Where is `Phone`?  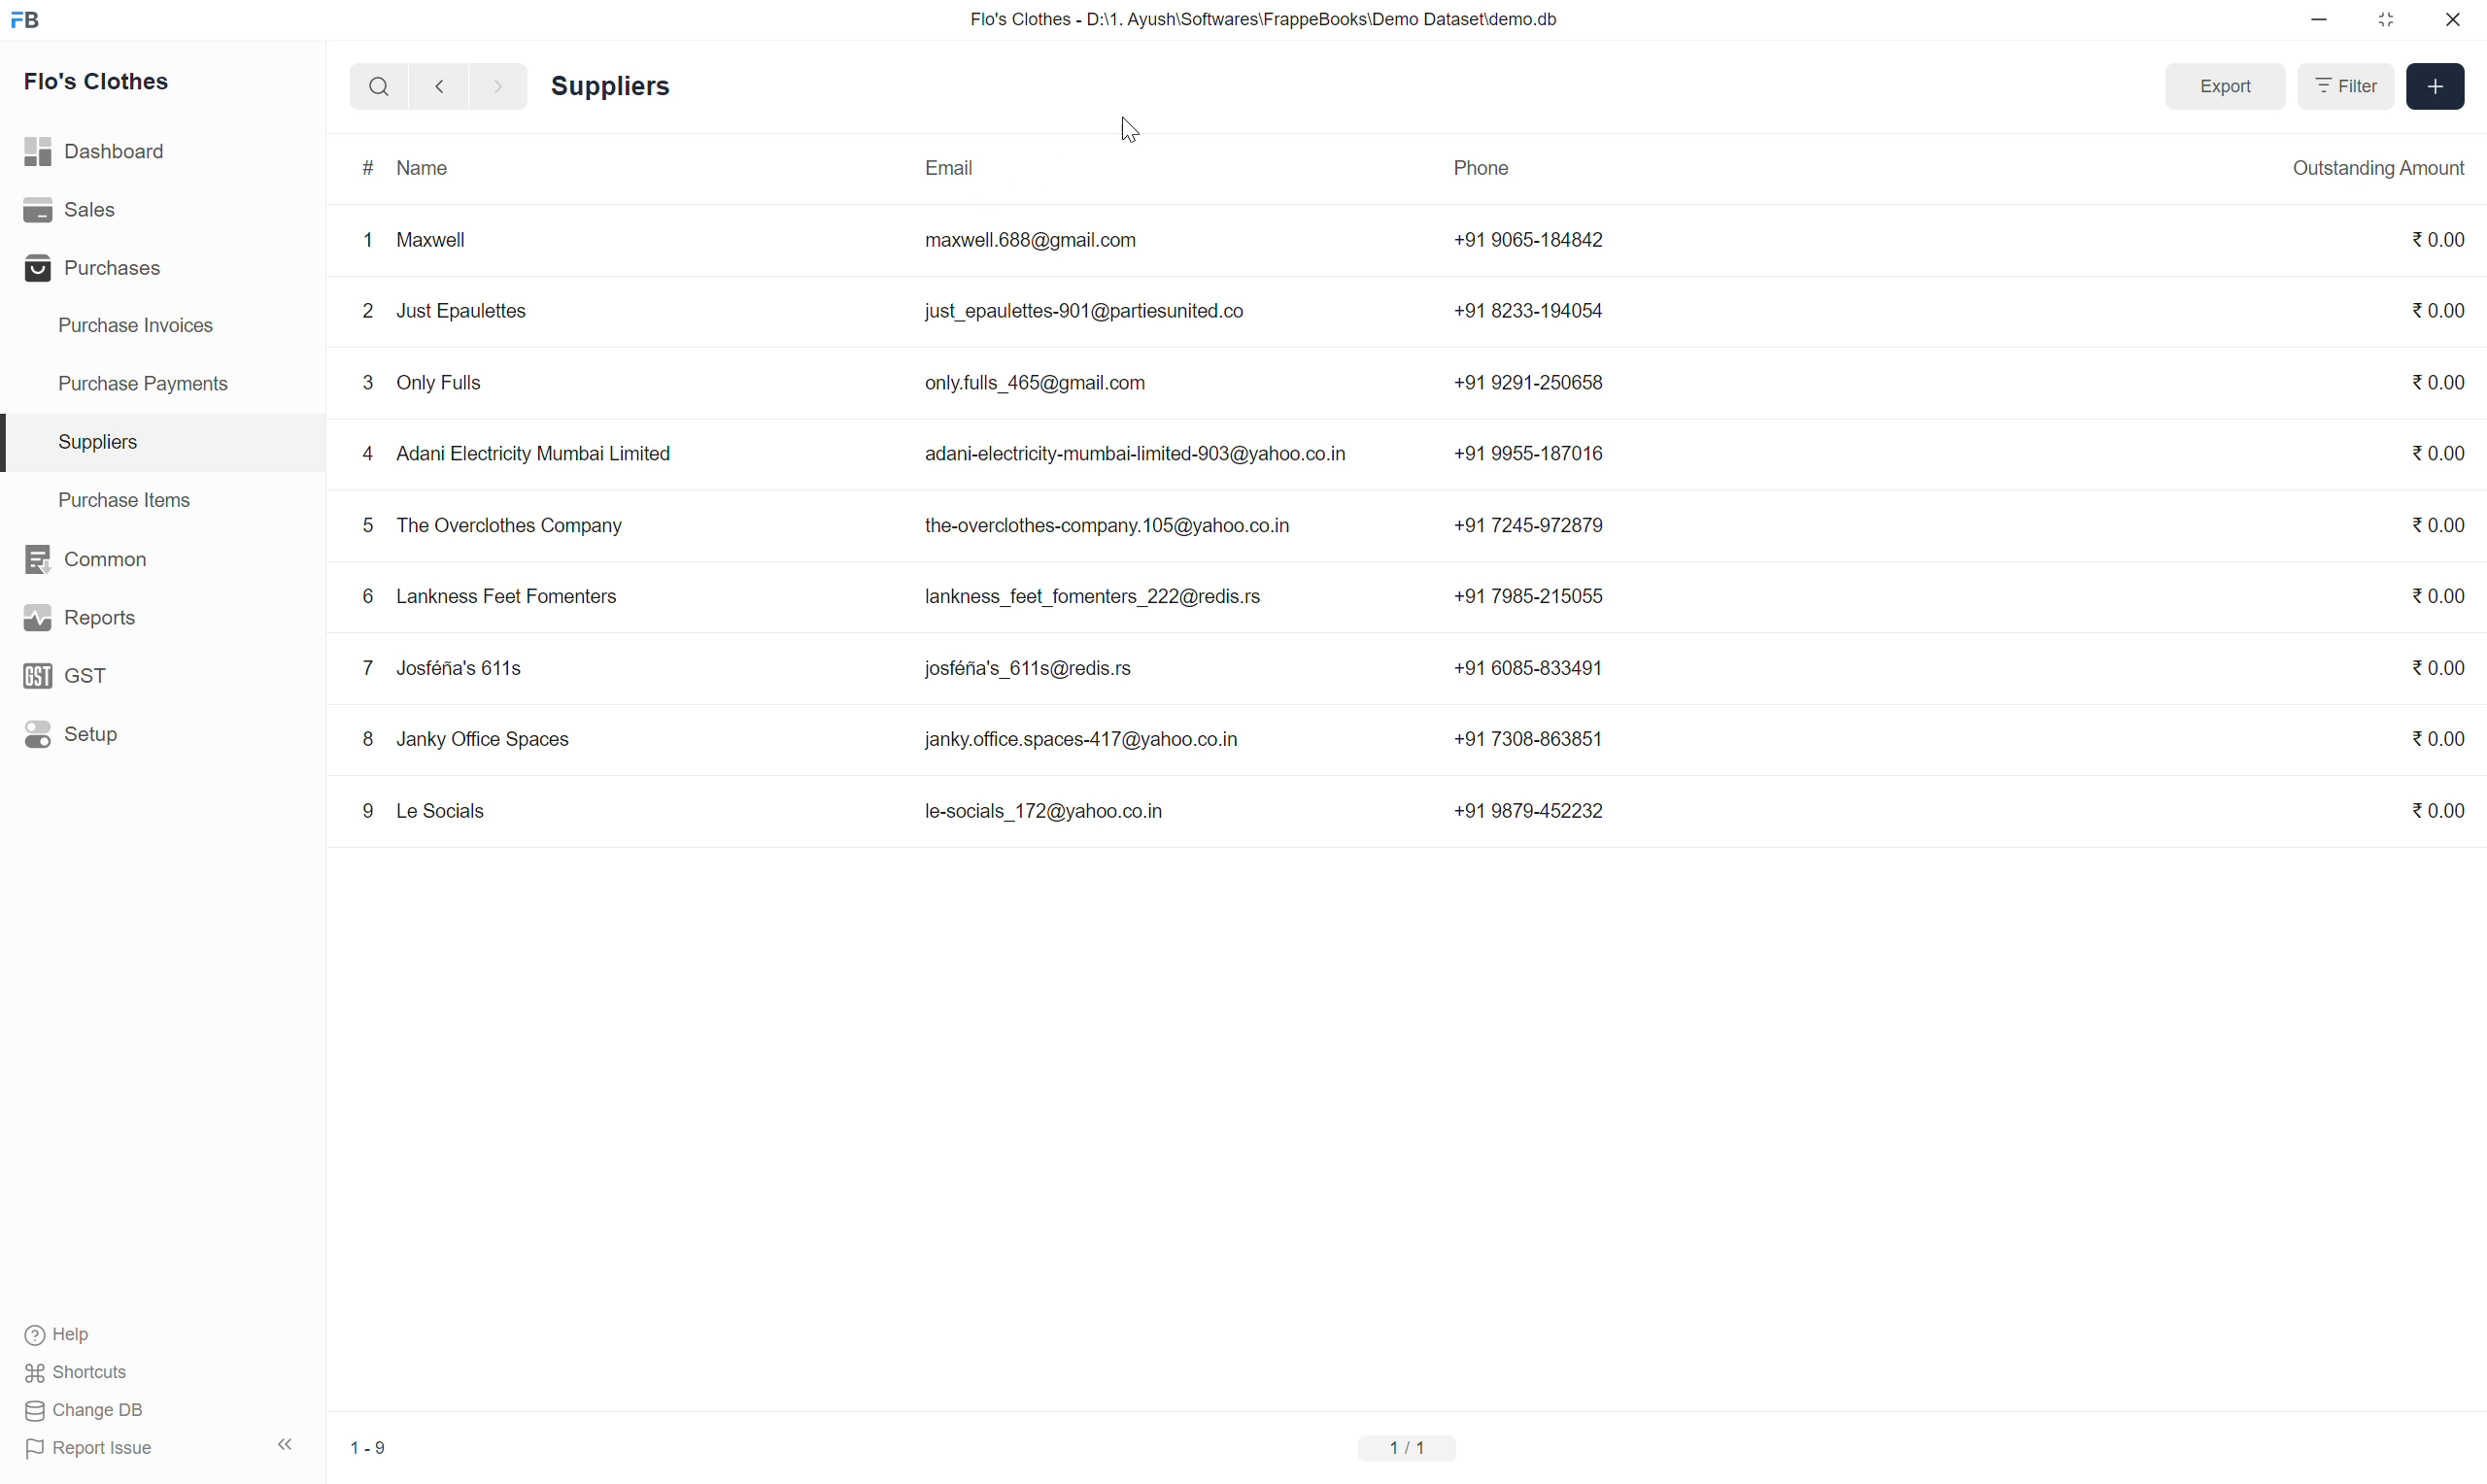 Phone is located at coordinates (1483, 169).